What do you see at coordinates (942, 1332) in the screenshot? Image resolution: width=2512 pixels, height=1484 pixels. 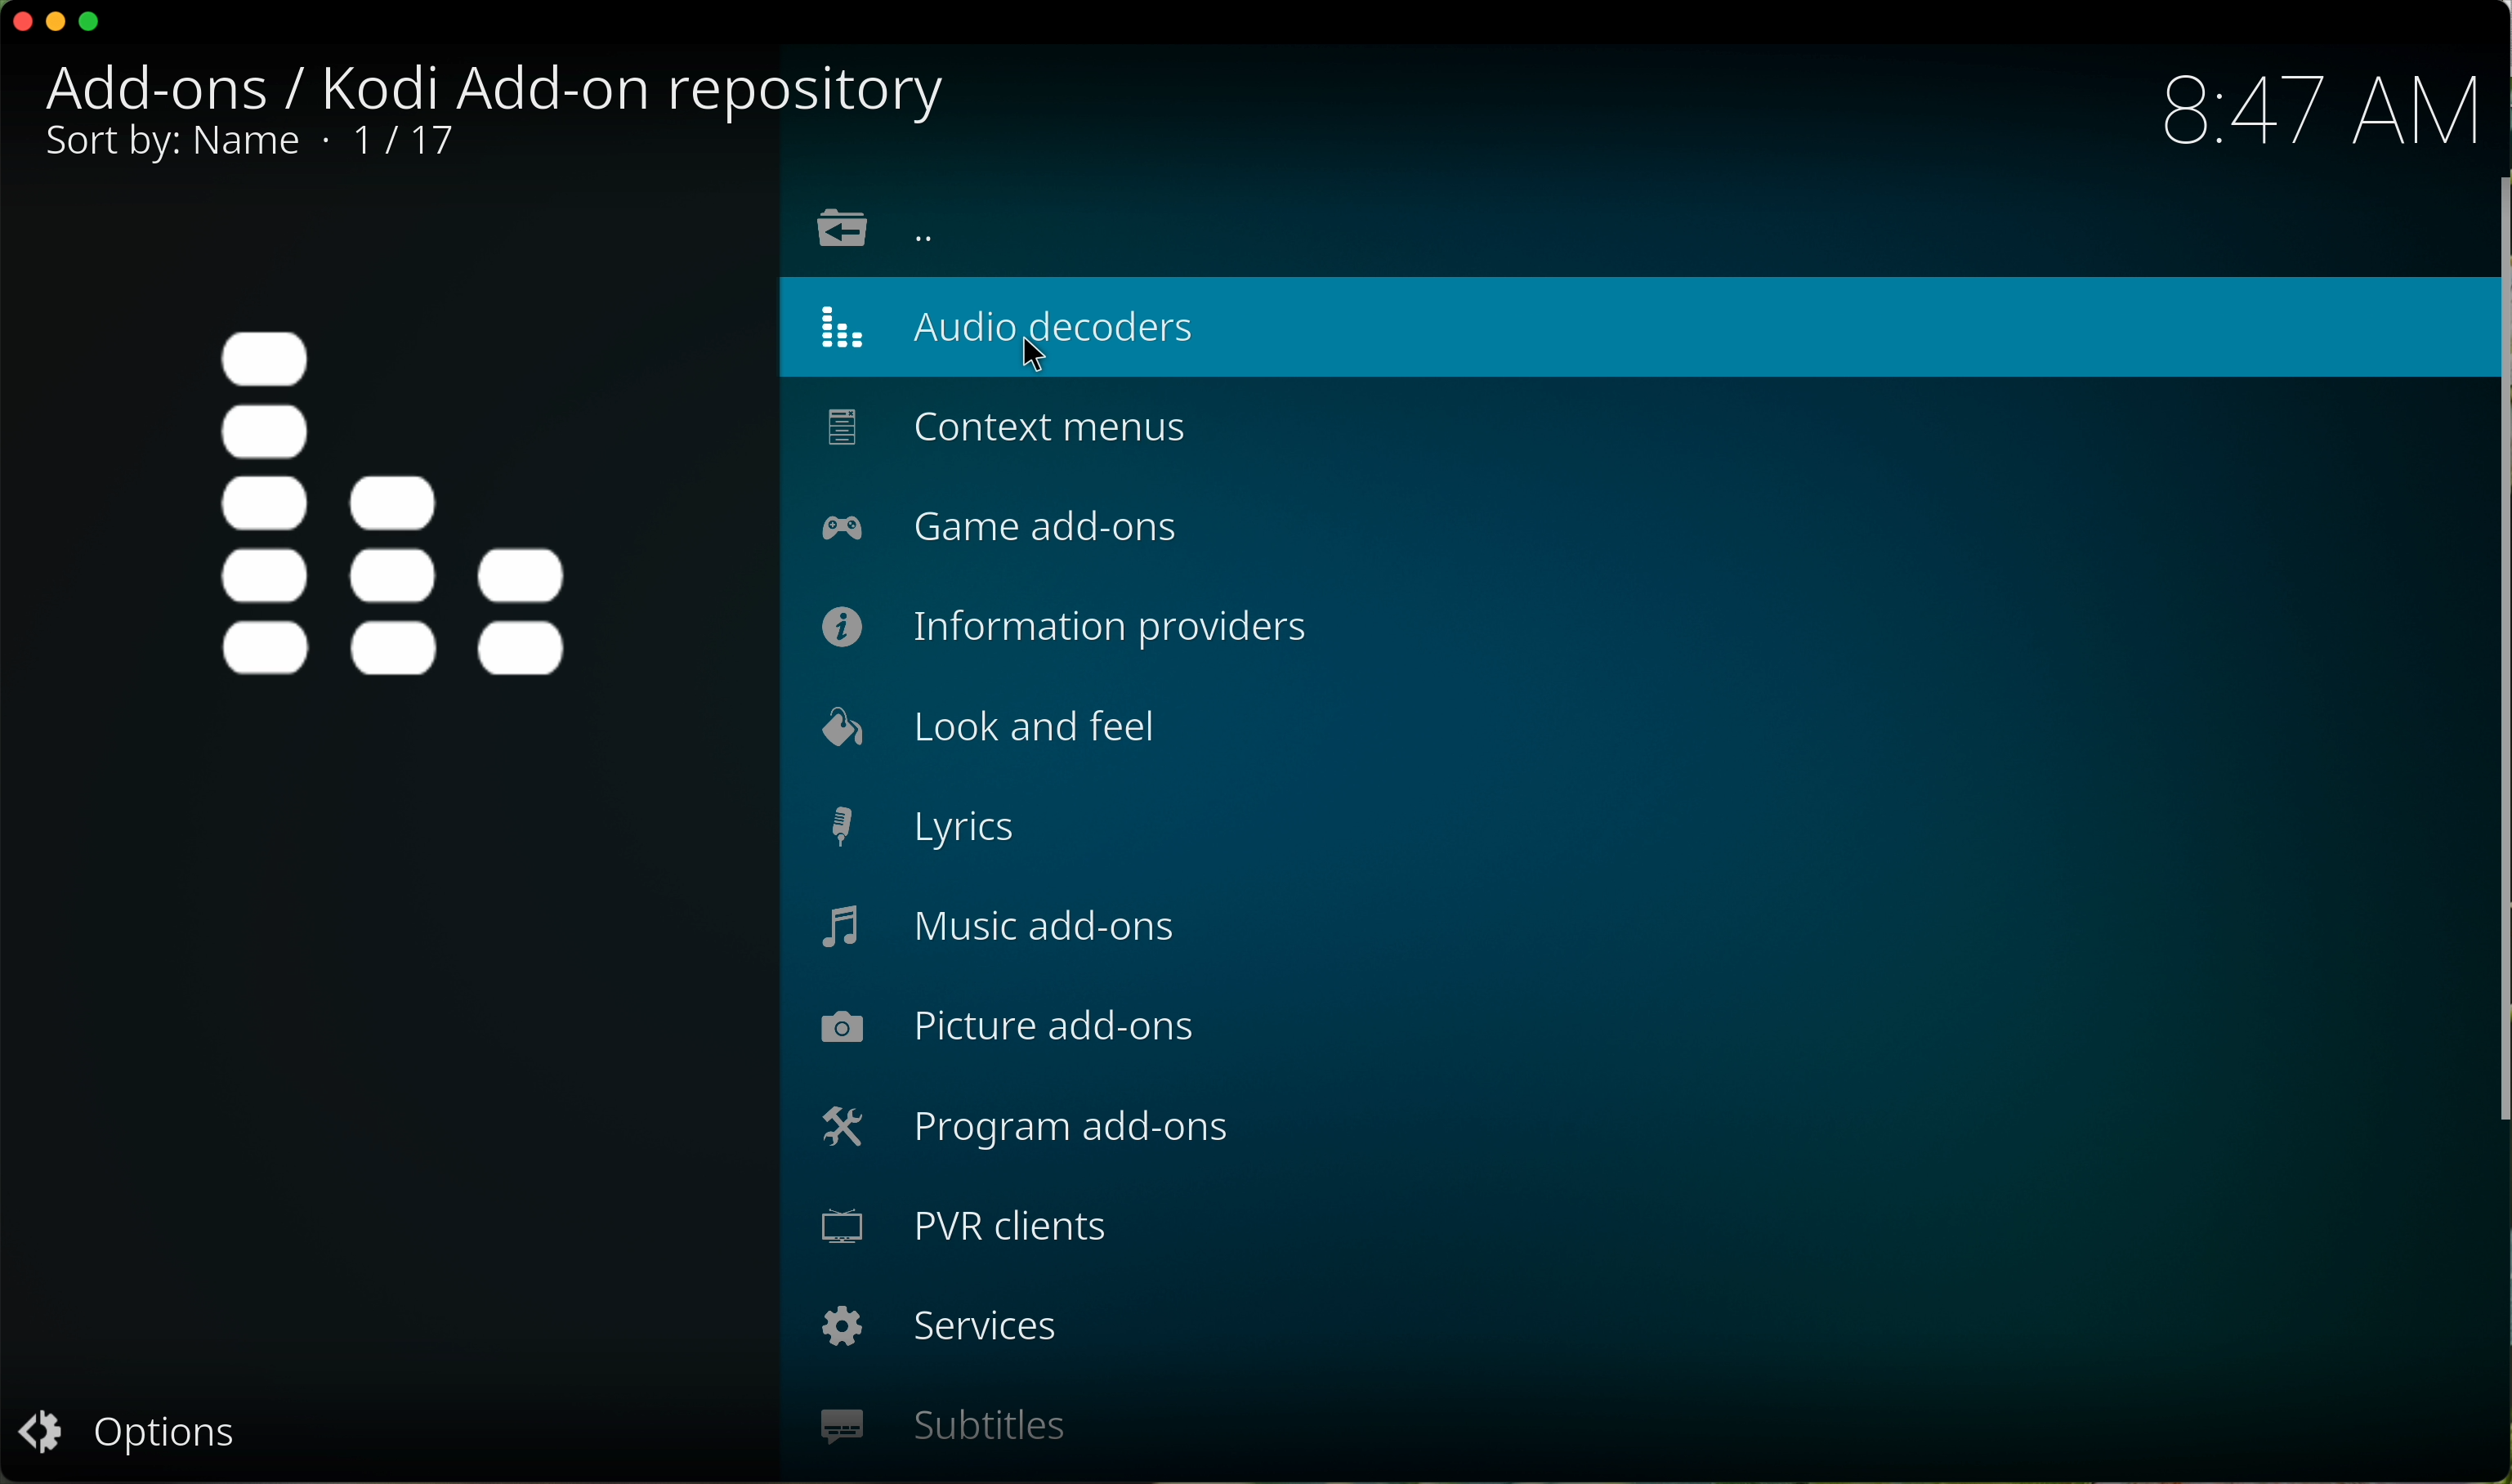 I see `services` at bounding box center [942, 1332].